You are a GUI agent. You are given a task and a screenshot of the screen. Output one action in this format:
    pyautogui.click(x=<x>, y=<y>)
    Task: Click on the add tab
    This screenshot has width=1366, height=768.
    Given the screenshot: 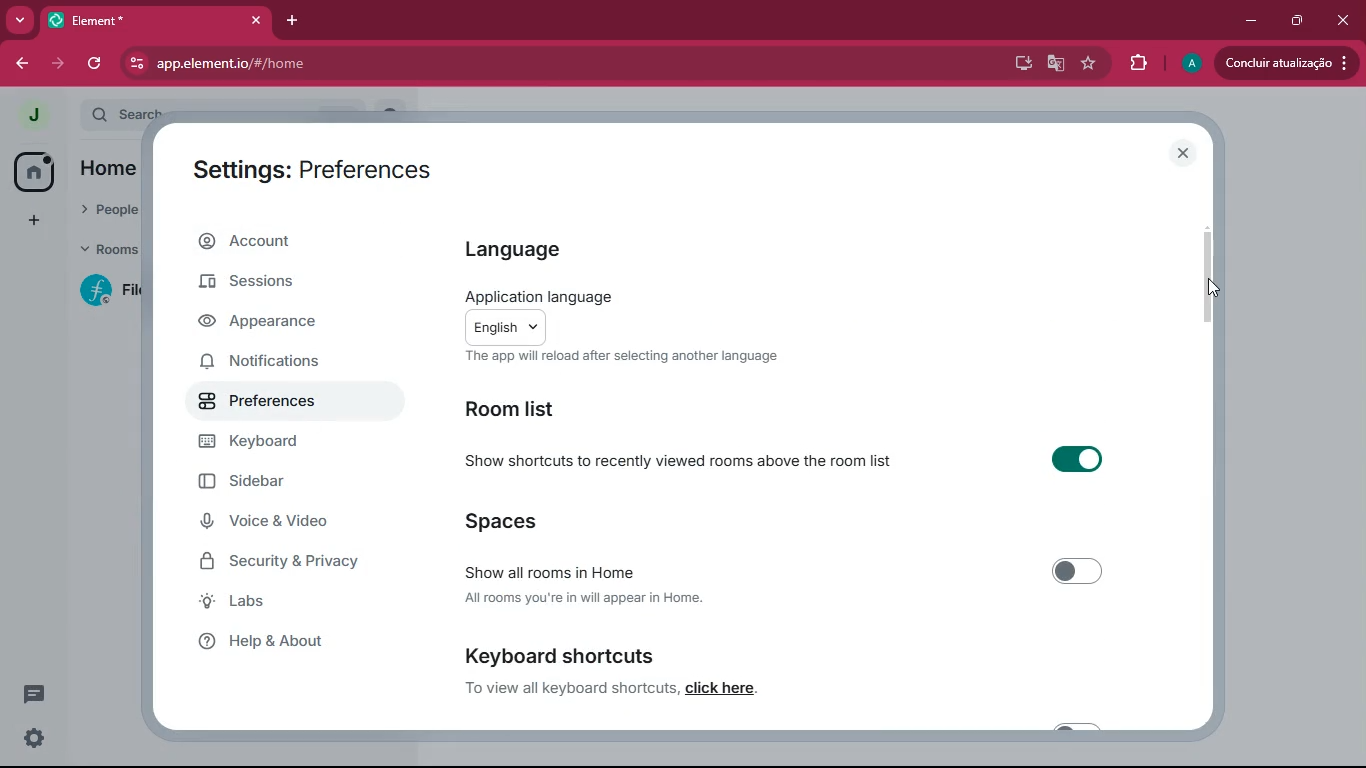 What is the action you would take?
    pyautogui.click(x=293, y=20)
    